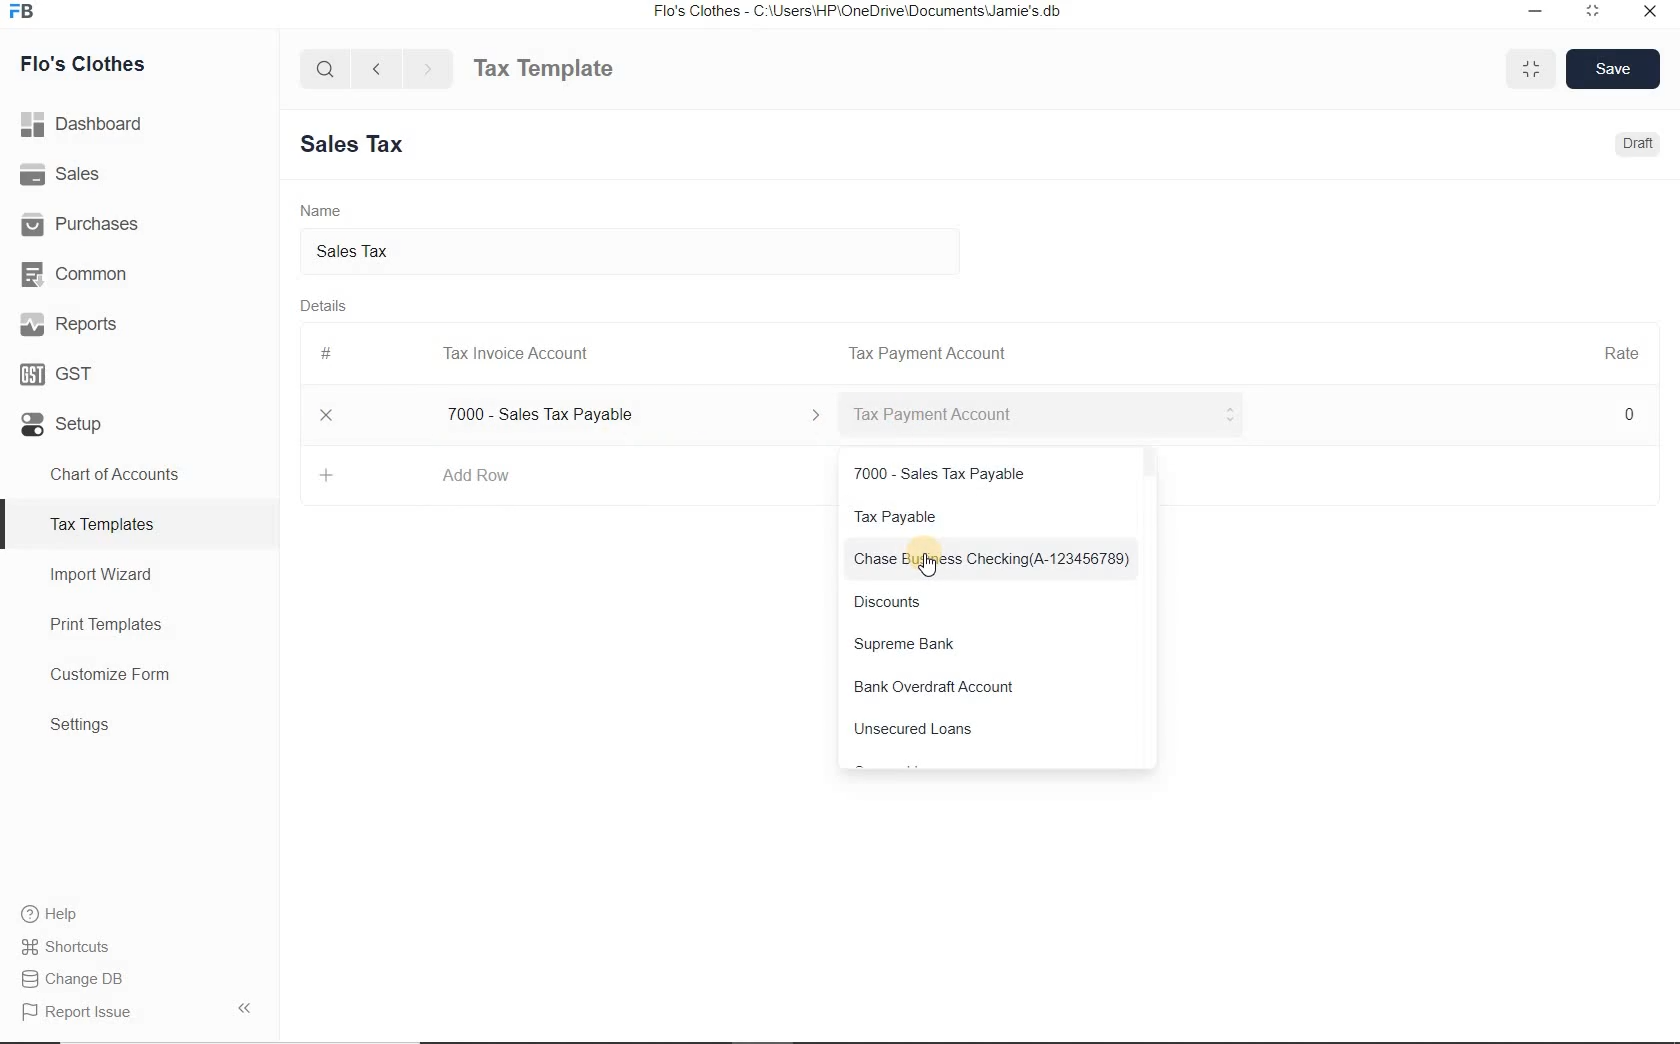 The image size is (1680, 1044). What do you see at coordinates (994, 472) in the screenshot?
I see `7000-Sales Tax Payable` at bounding box center [994, 472].